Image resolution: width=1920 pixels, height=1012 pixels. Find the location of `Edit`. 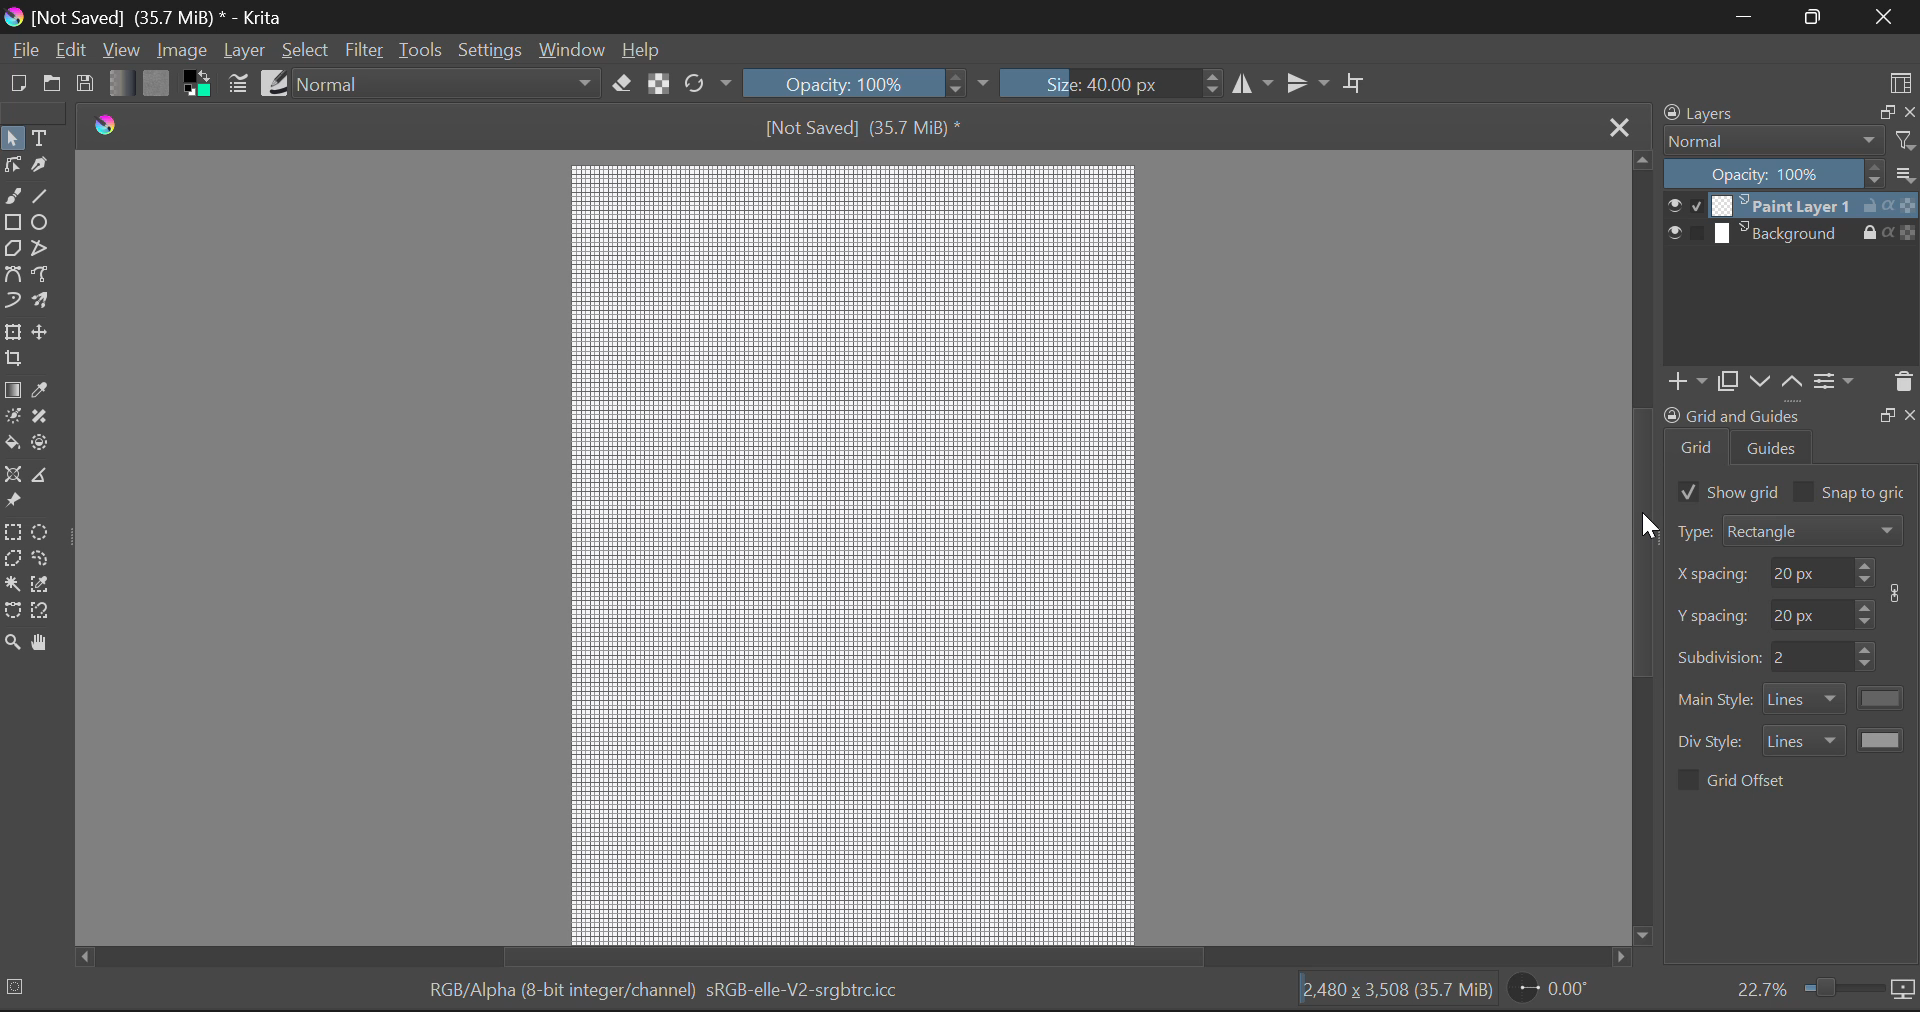

Edit is located at coordinates (70, 49).